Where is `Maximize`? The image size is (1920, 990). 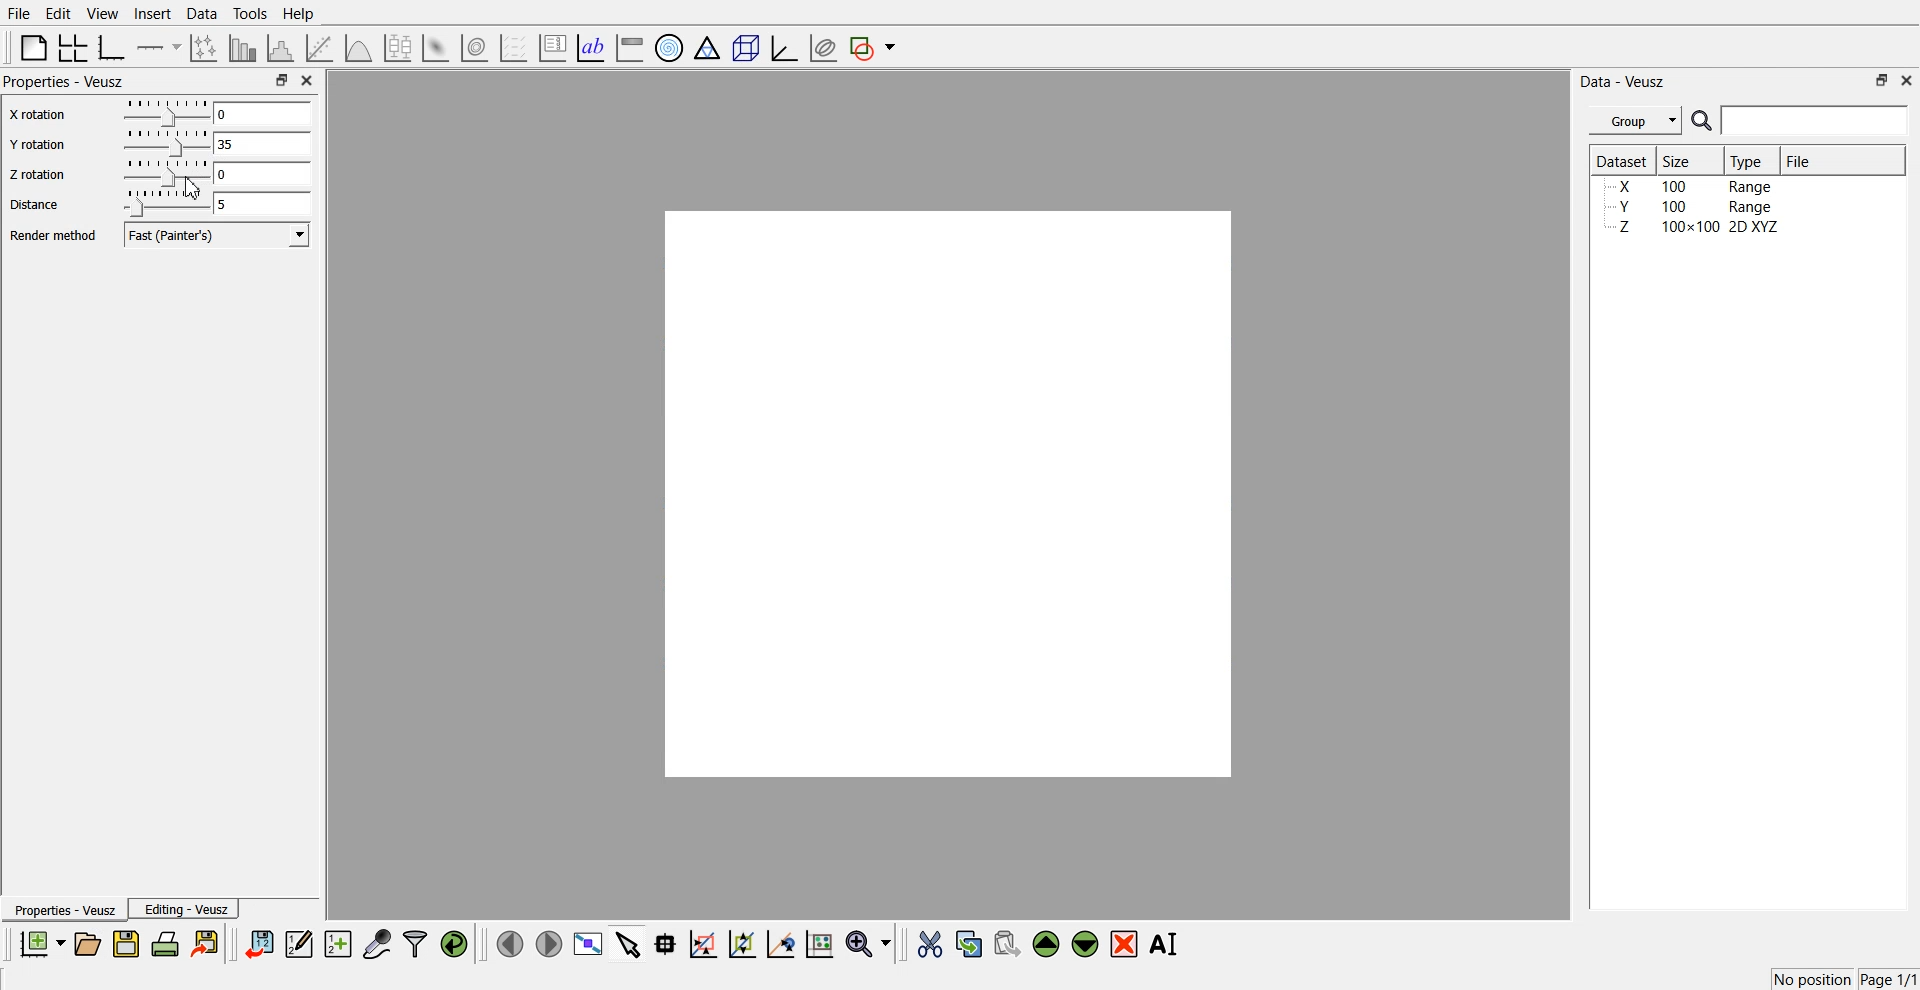 Maximize is located at coordinates (281, 79).